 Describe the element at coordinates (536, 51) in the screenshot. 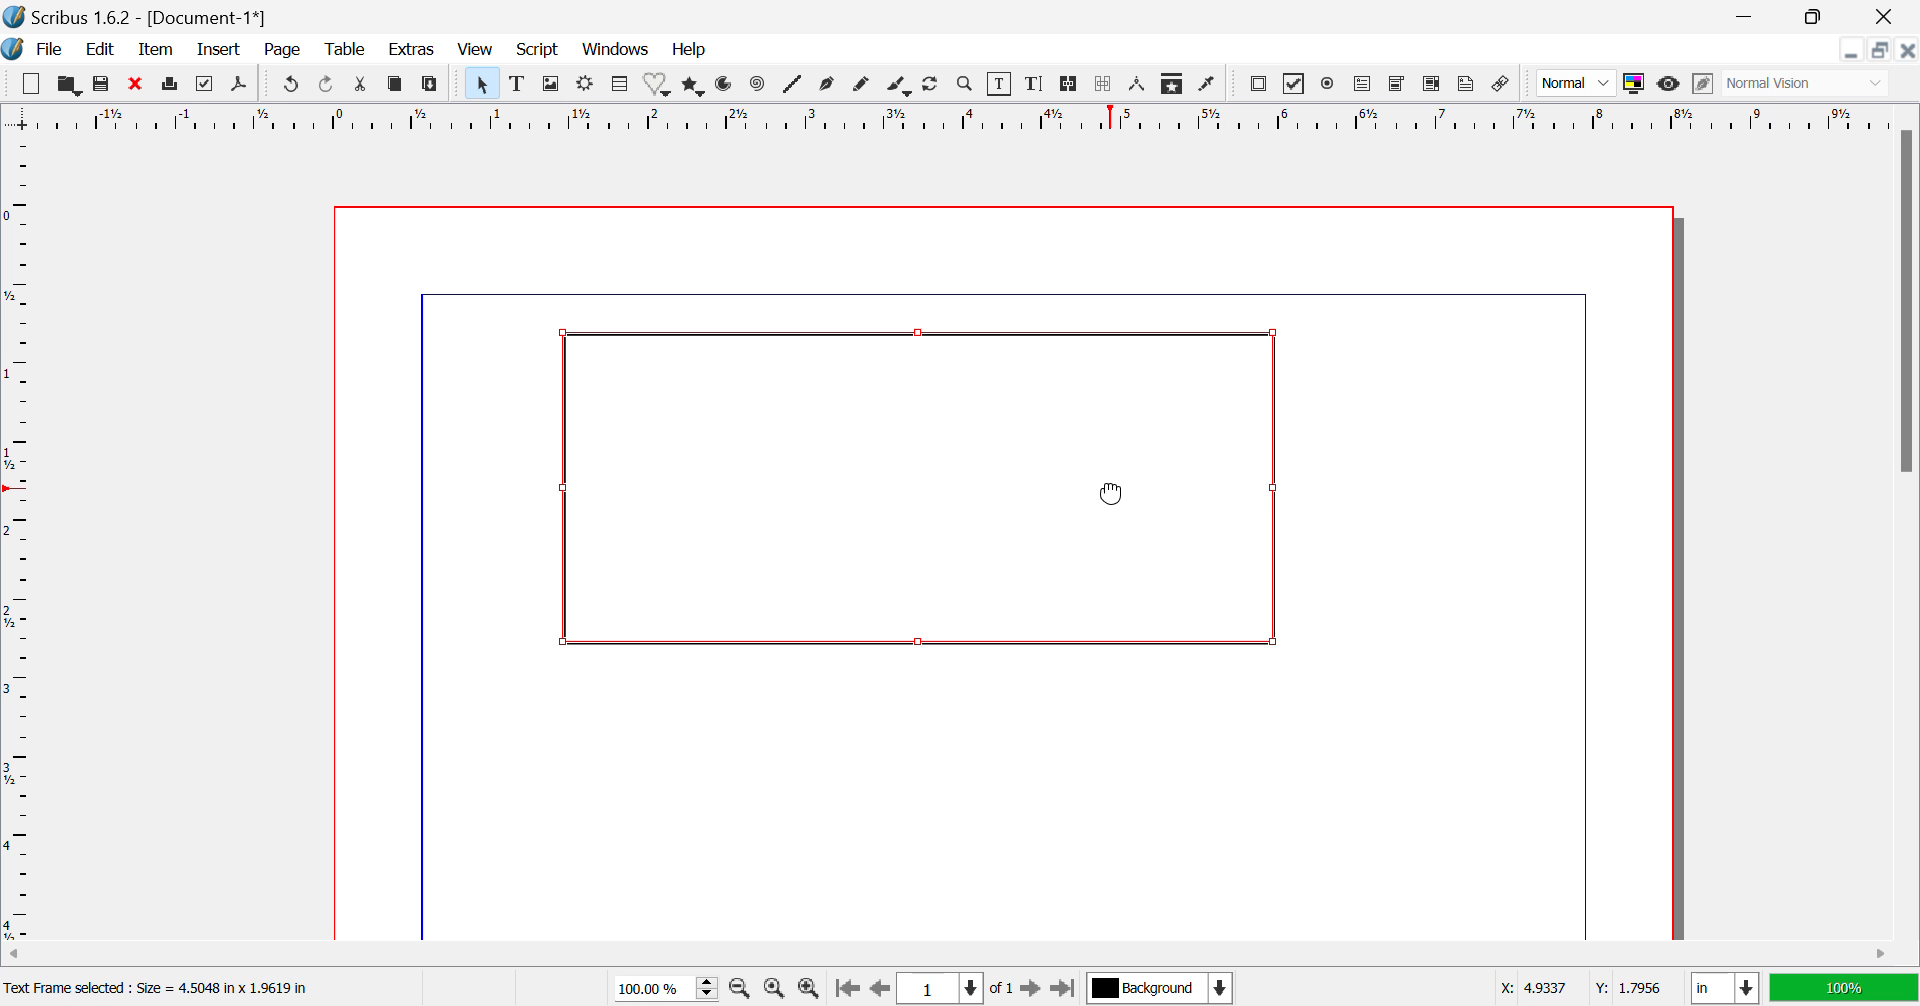

I see `Script` at that location.